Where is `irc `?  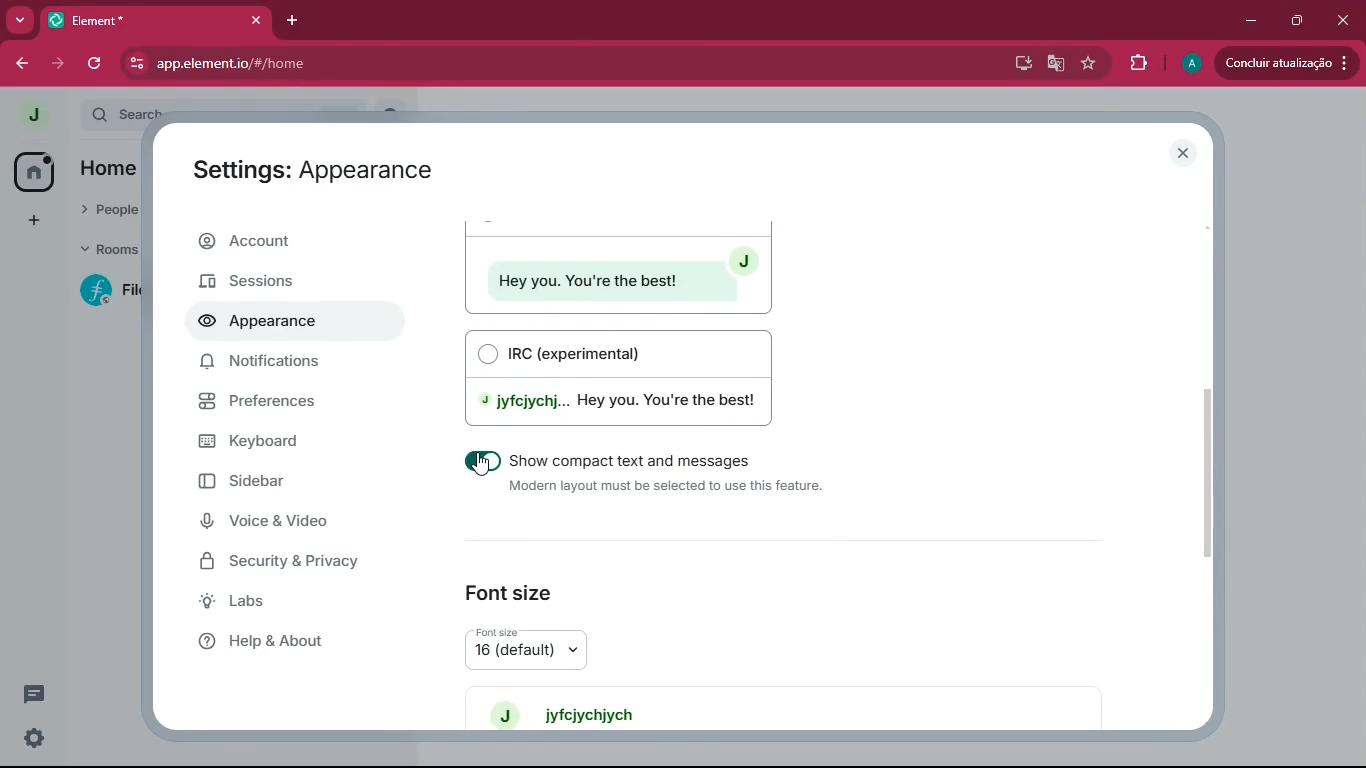
irc  is located at coordinates (628, 377).